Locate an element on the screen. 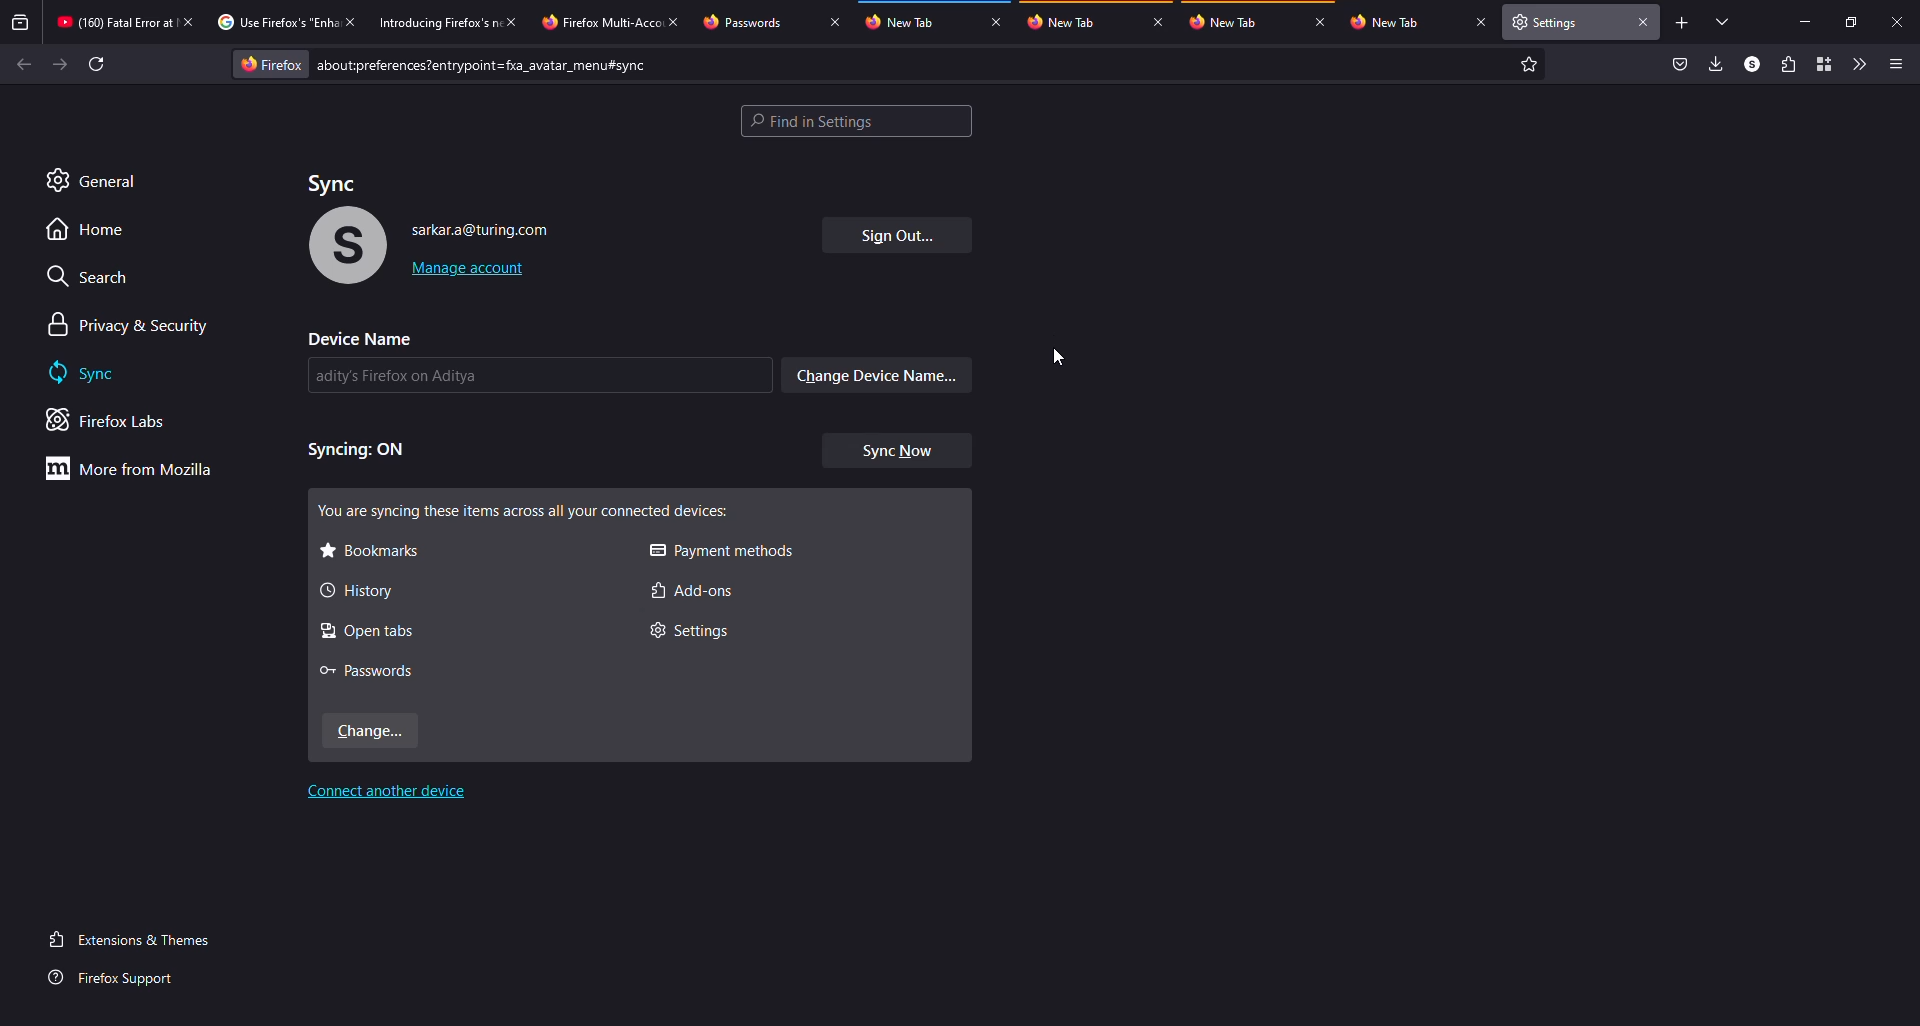  sync now is located at coordinates (903, 449).